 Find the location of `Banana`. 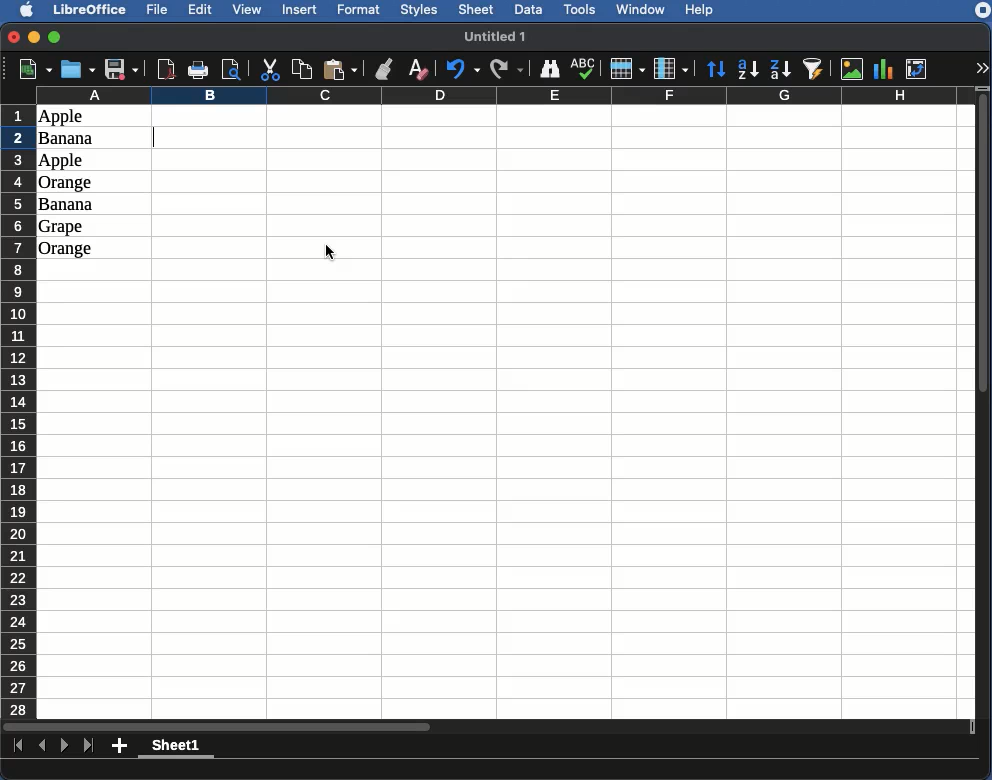

Banana is located at coordinates (71, 139).